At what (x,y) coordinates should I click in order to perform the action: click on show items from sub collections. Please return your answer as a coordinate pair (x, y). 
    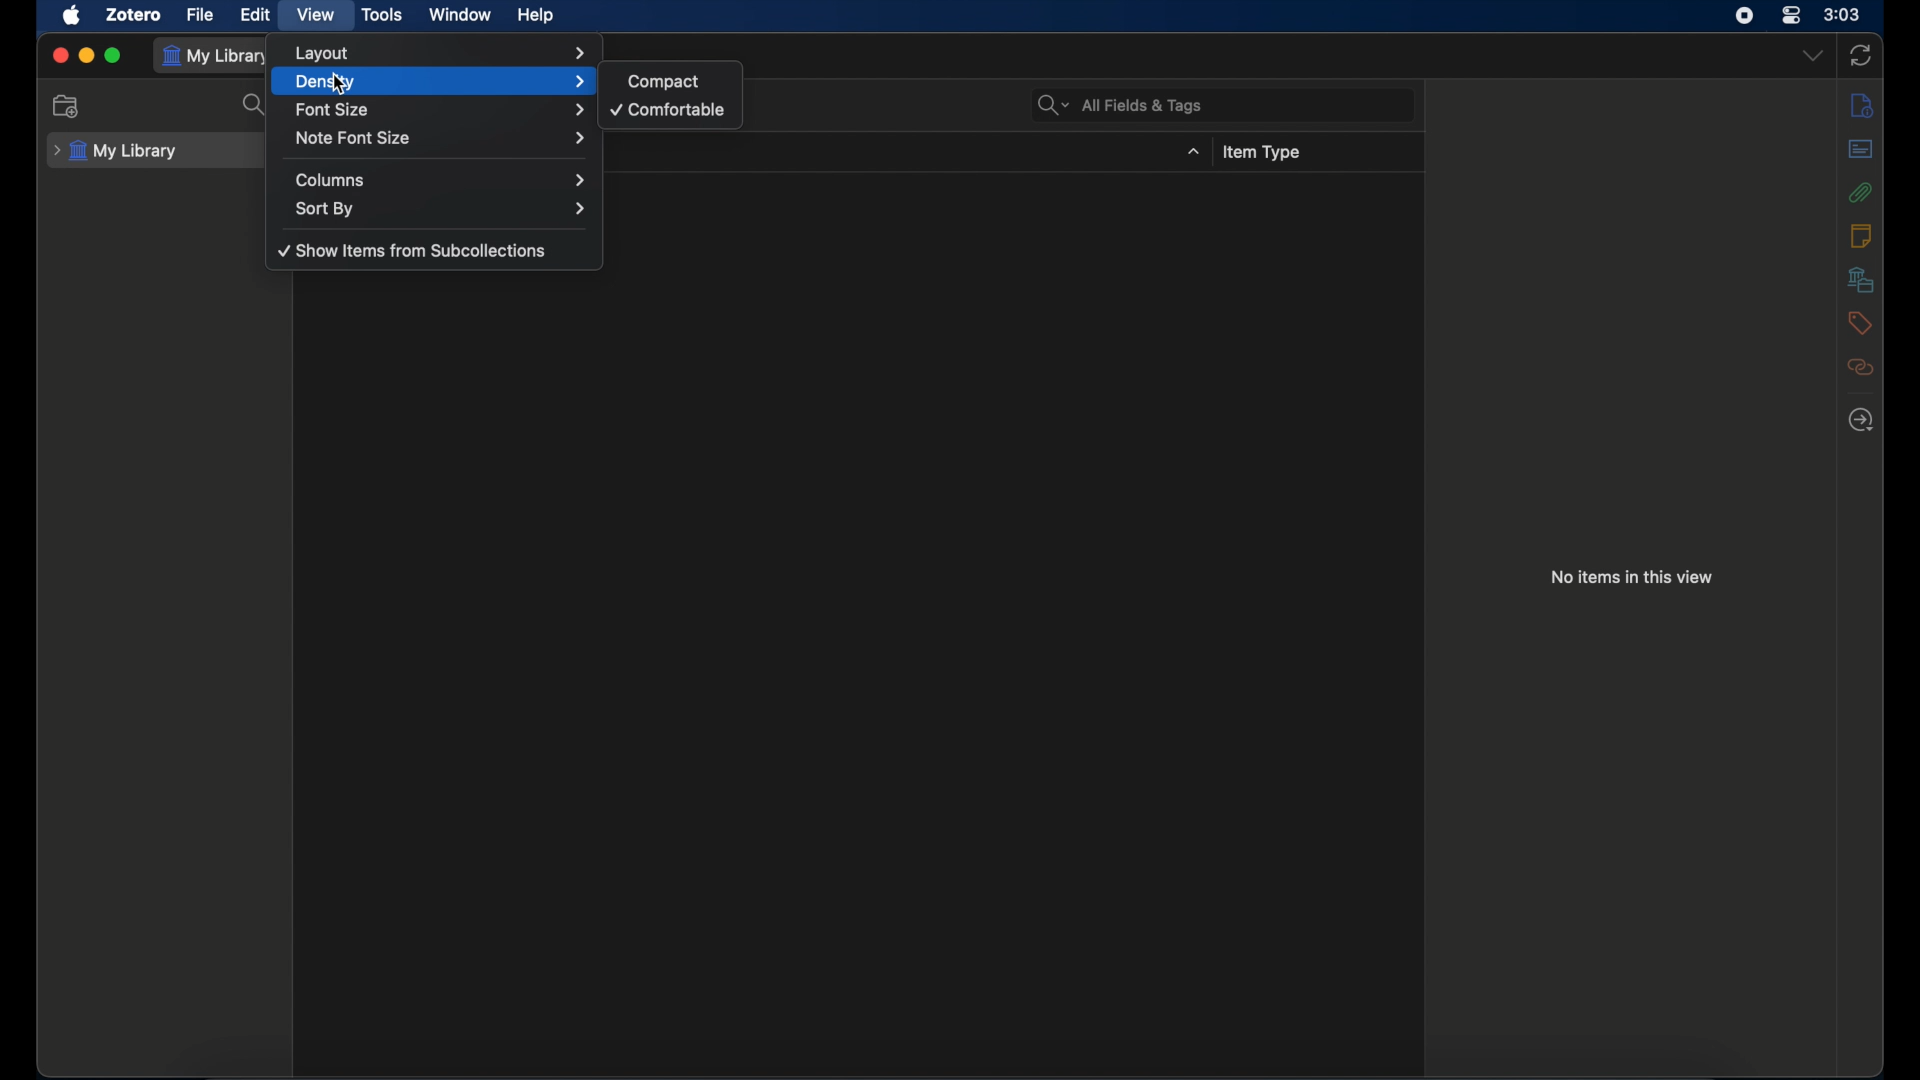
    Looking at the image, I should click on (413, 250).